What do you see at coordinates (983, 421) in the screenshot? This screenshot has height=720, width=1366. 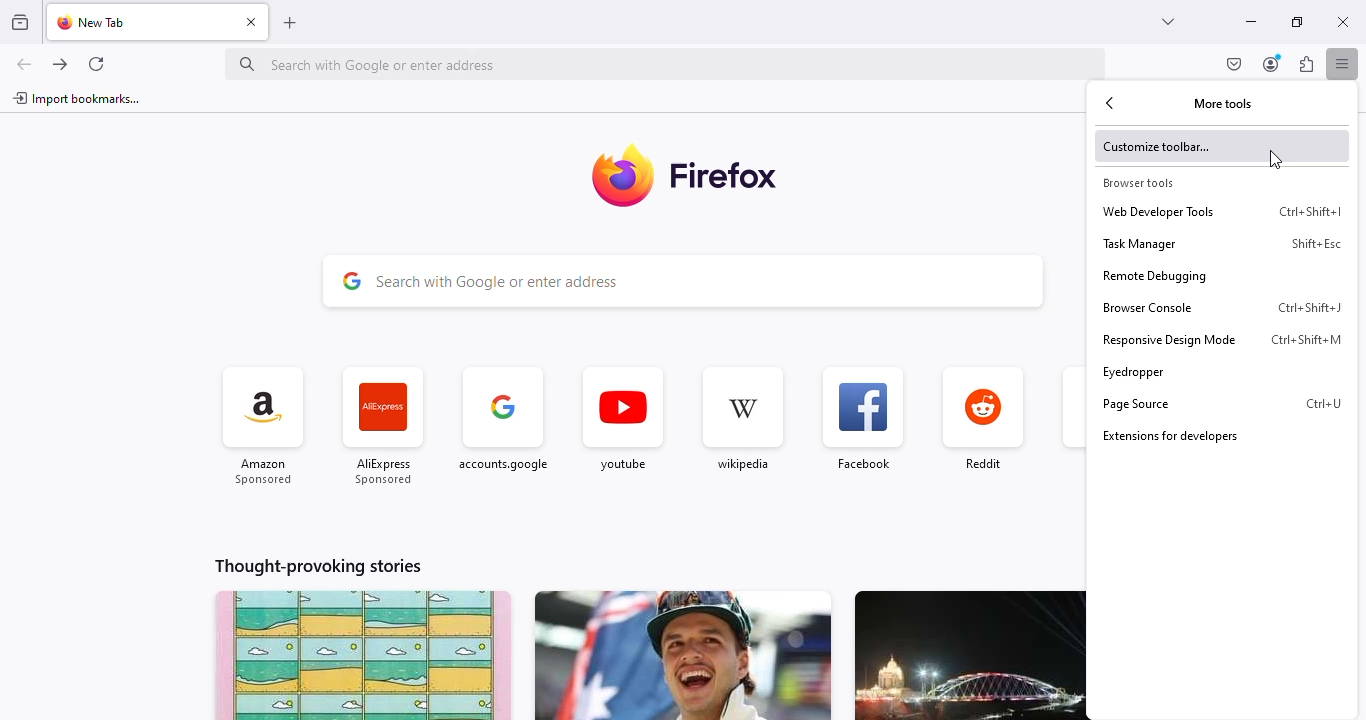 I see `reddit` at bounding box center [983, 421].